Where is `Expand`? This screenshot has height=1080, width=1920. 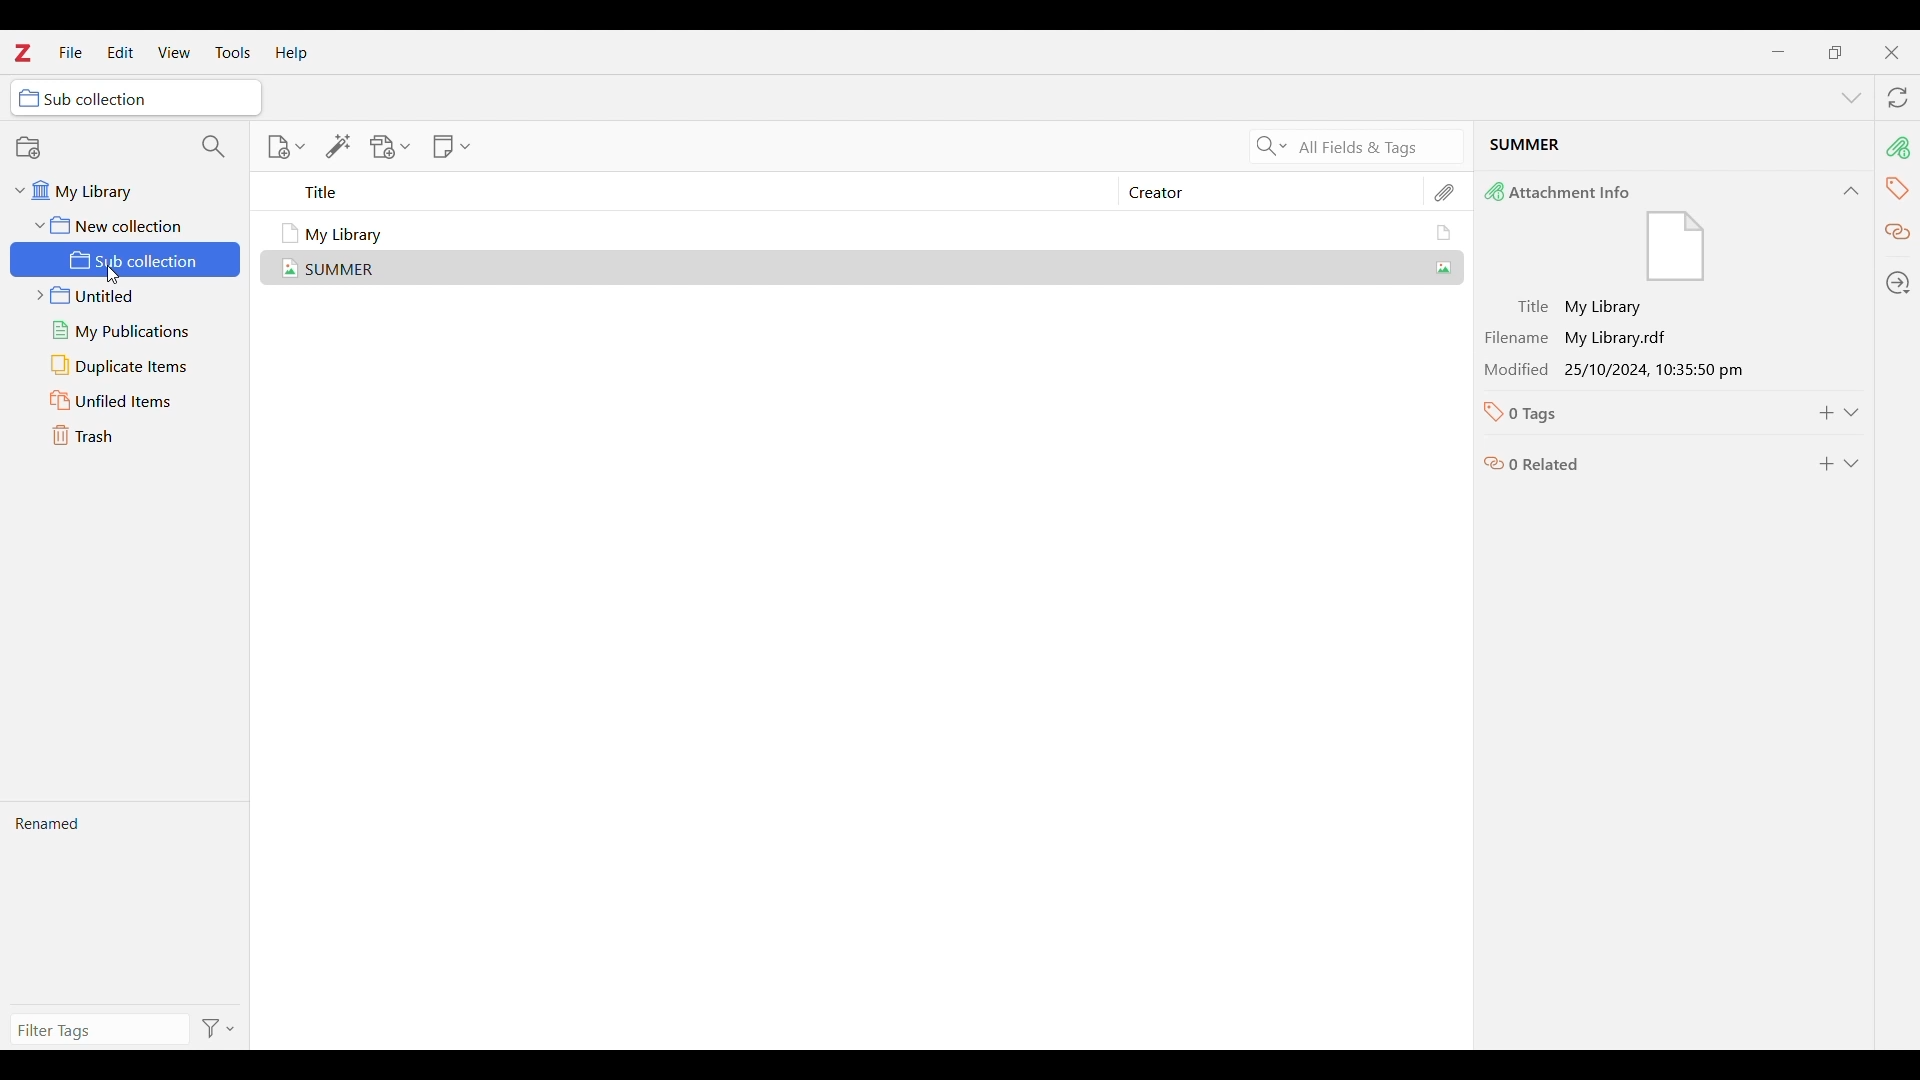 Expand is located at coordinates (1852, 464).